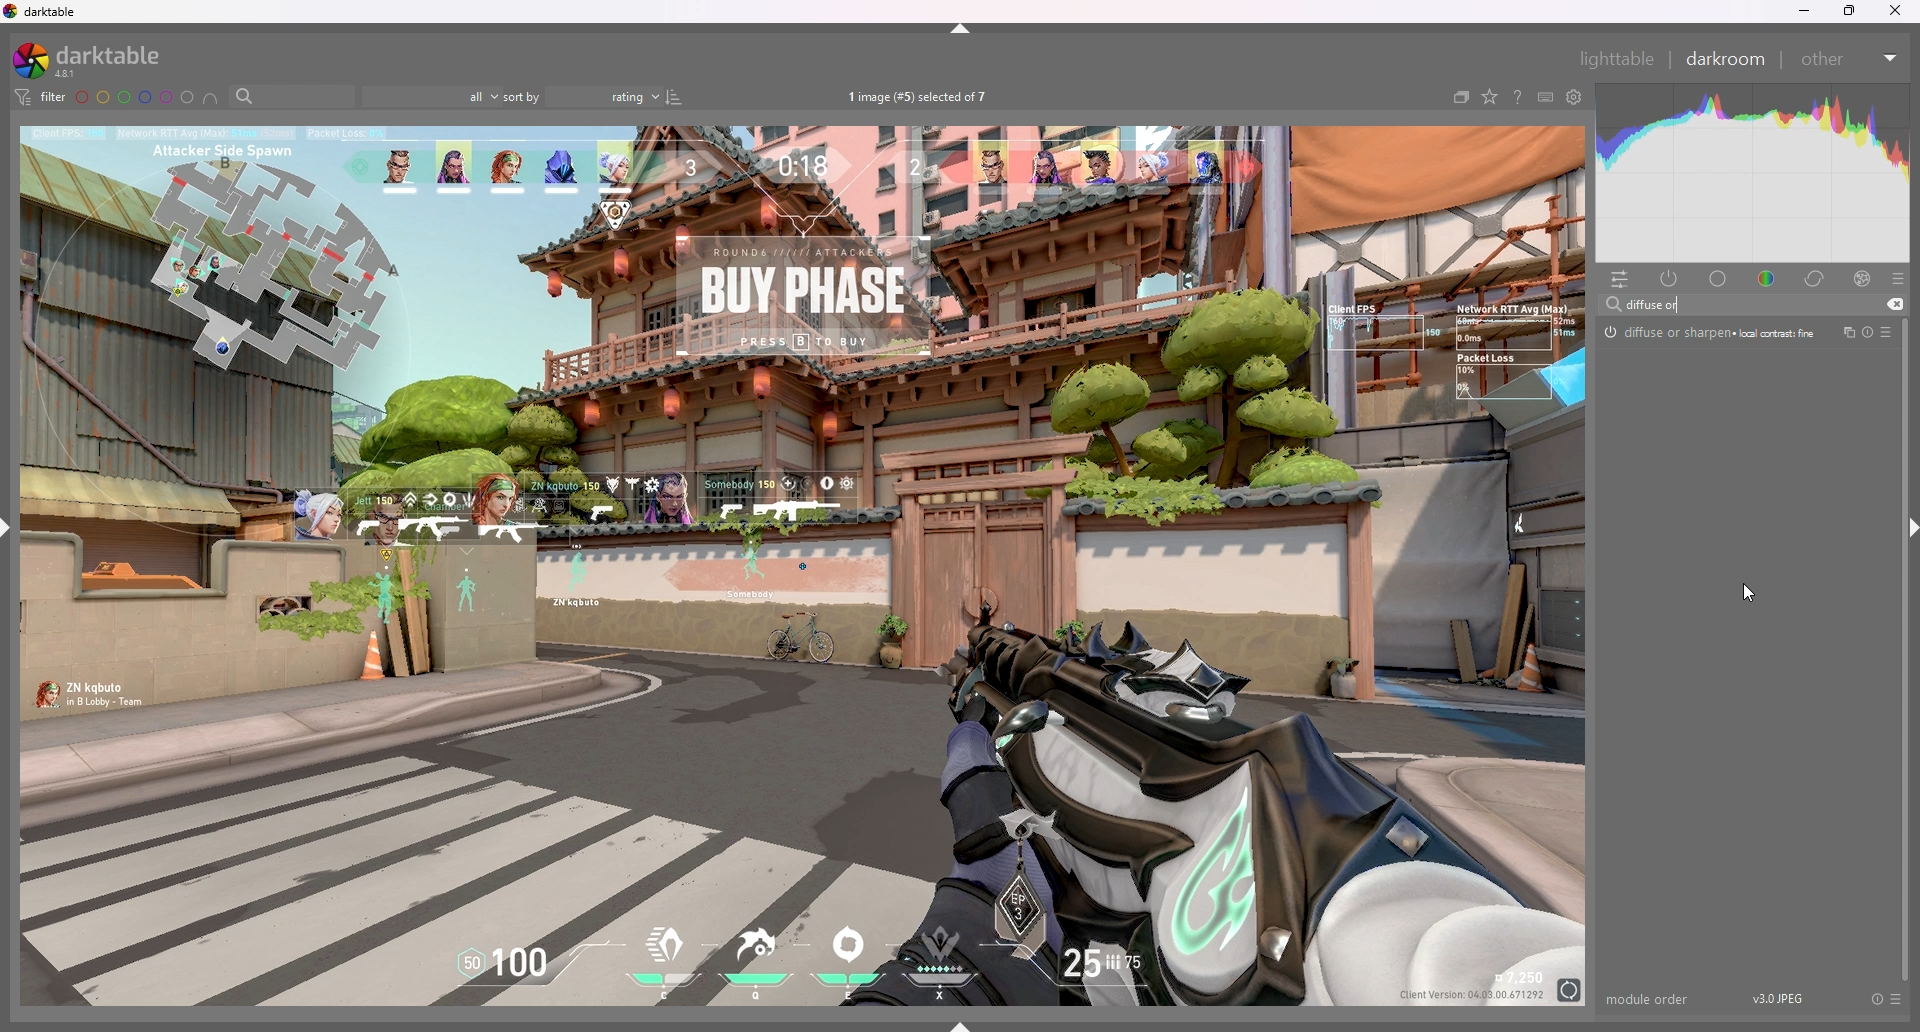  What do you see at coordinates (1546, 97) in the screenshot?
I see `keyboard shortcut` at bounding box center [1546, 97].